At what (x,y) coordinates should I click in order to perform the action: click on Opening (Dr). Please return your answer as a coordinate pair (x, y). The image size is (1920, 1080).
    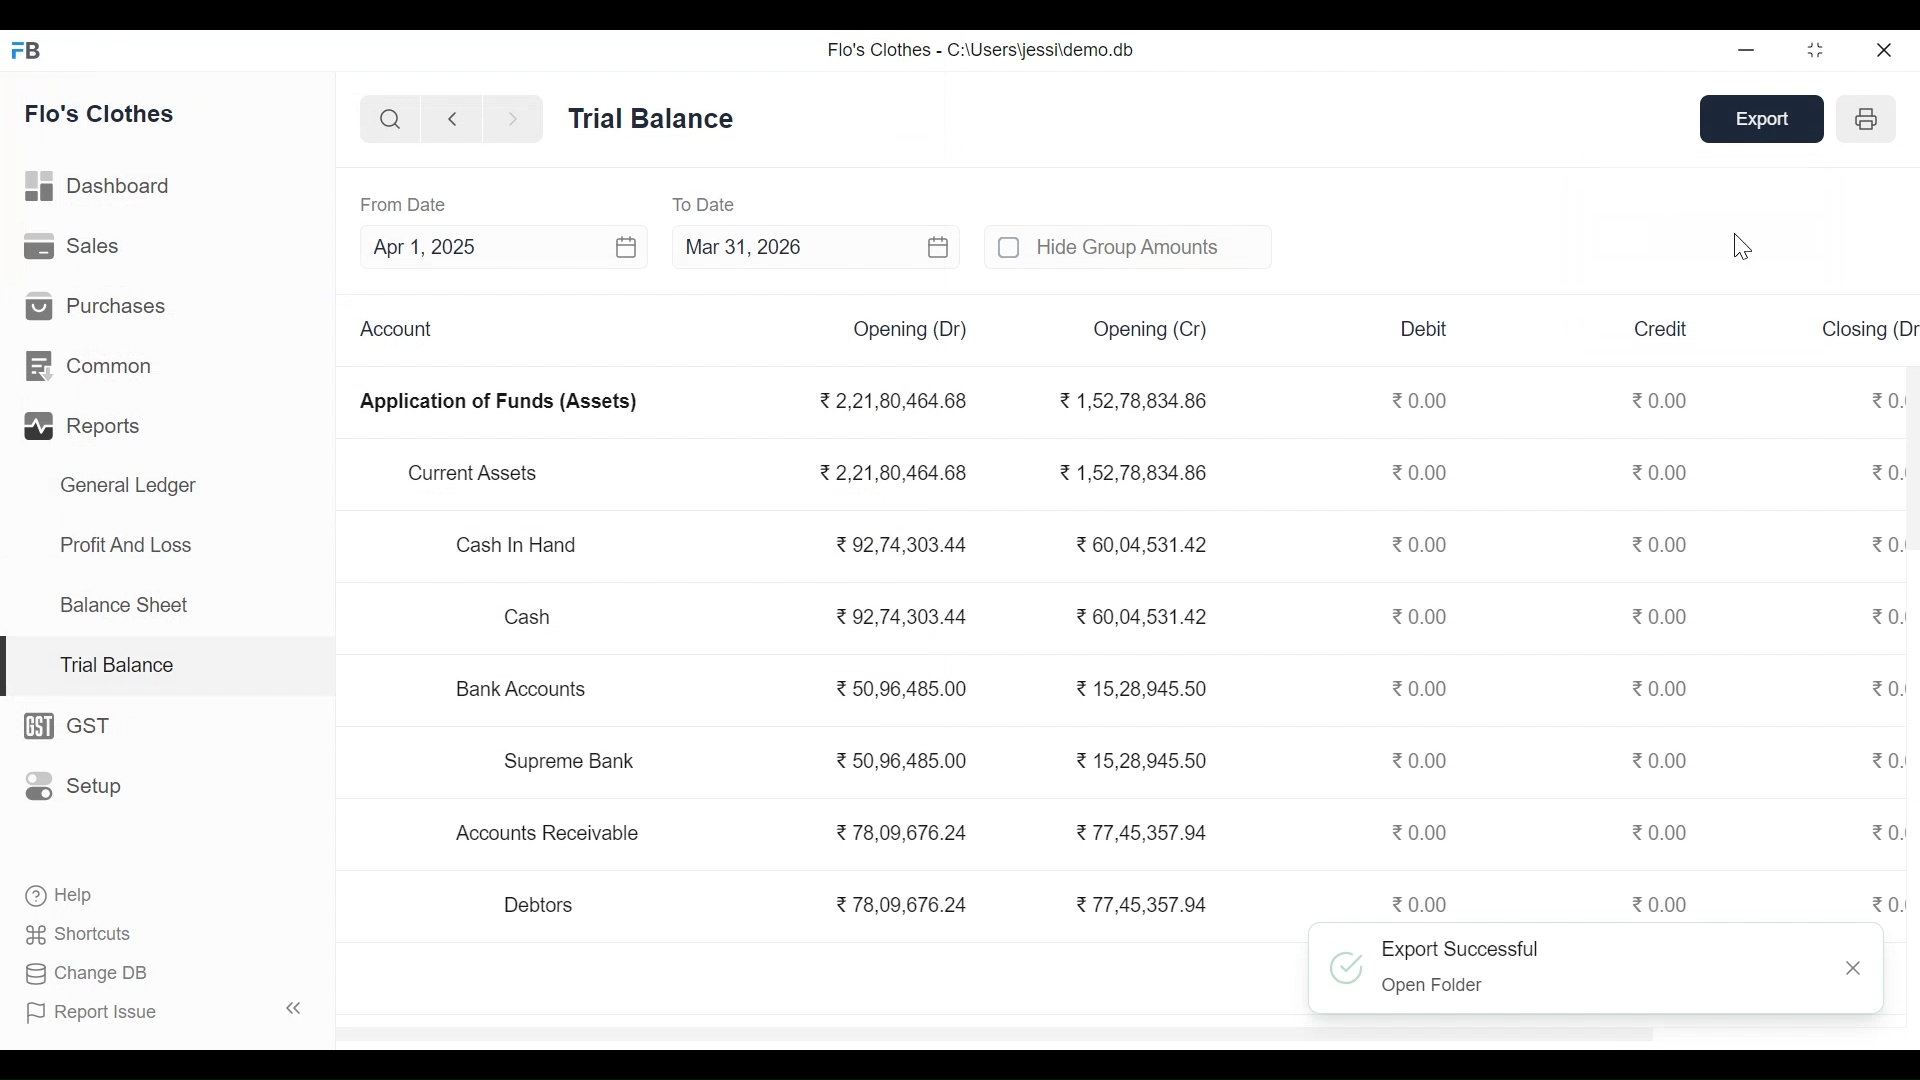
    Looking at the image, I should click on (909, 330).